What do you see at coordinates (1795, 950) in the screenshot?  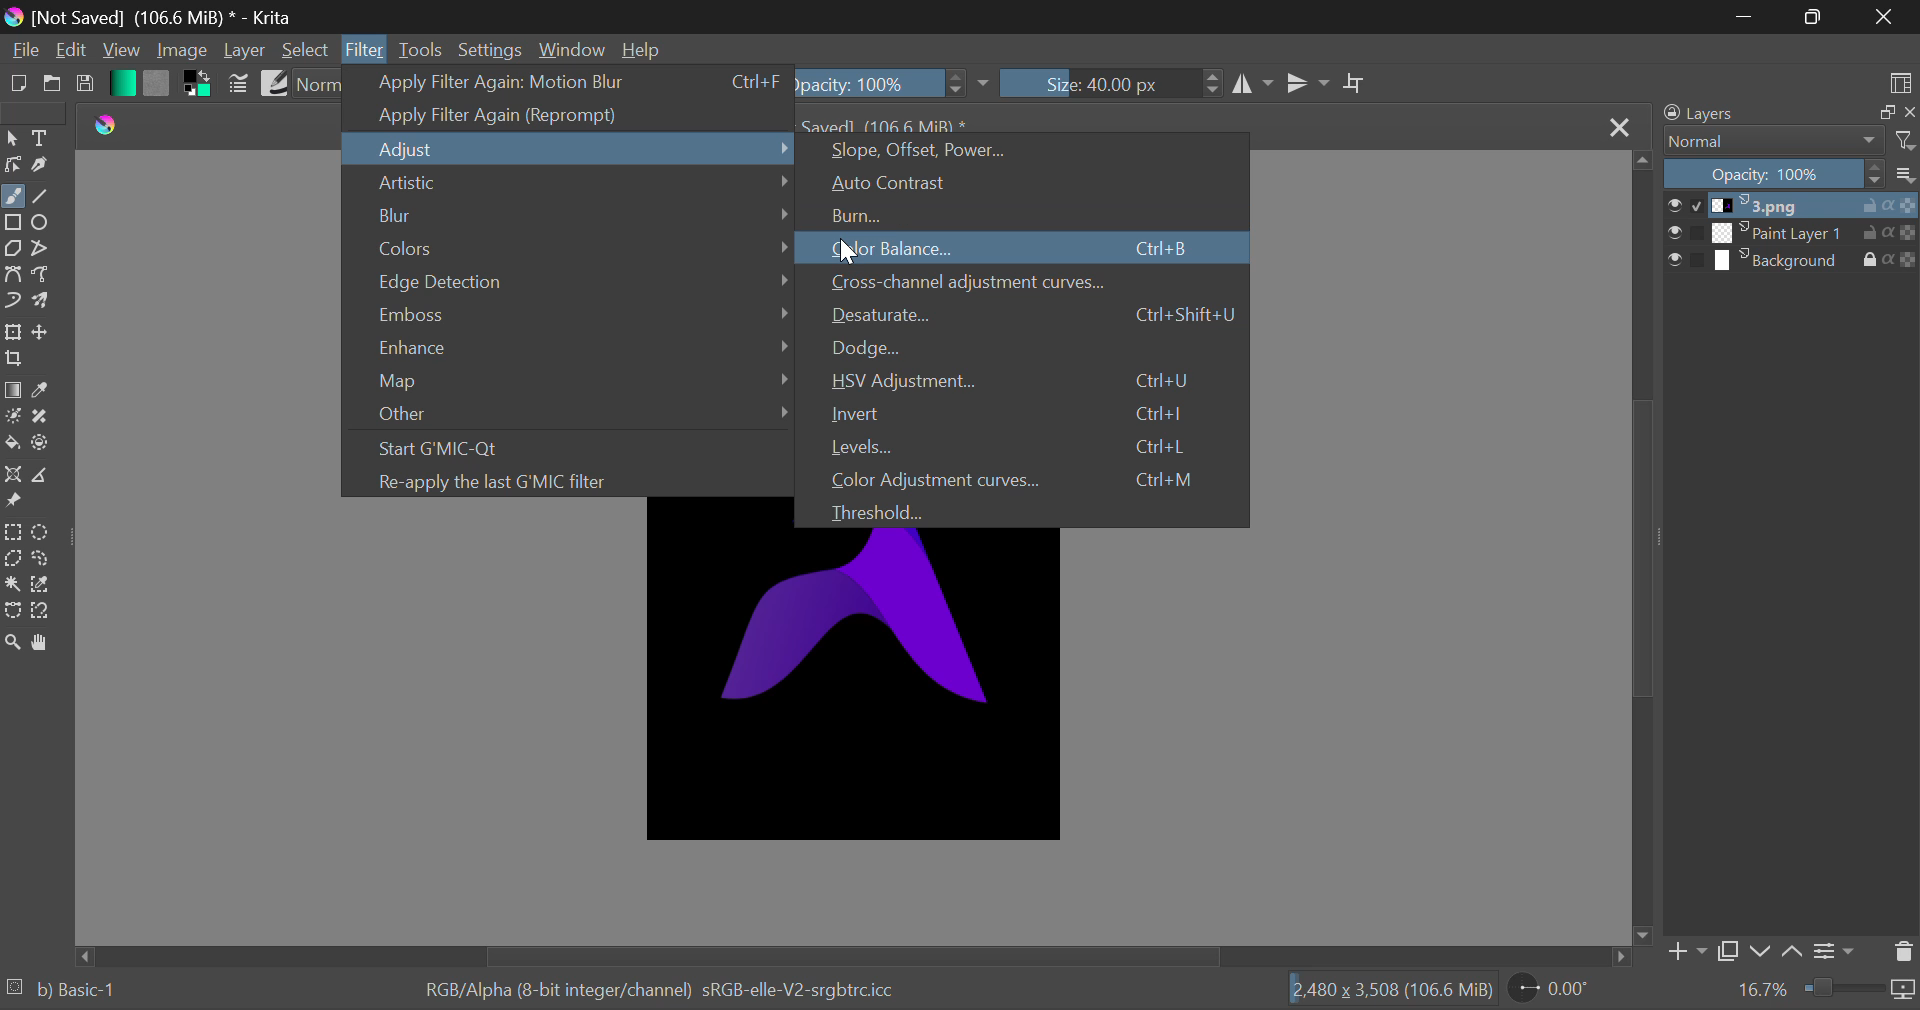 I see `Move Layer Up` at bounding box center [1795, 950].